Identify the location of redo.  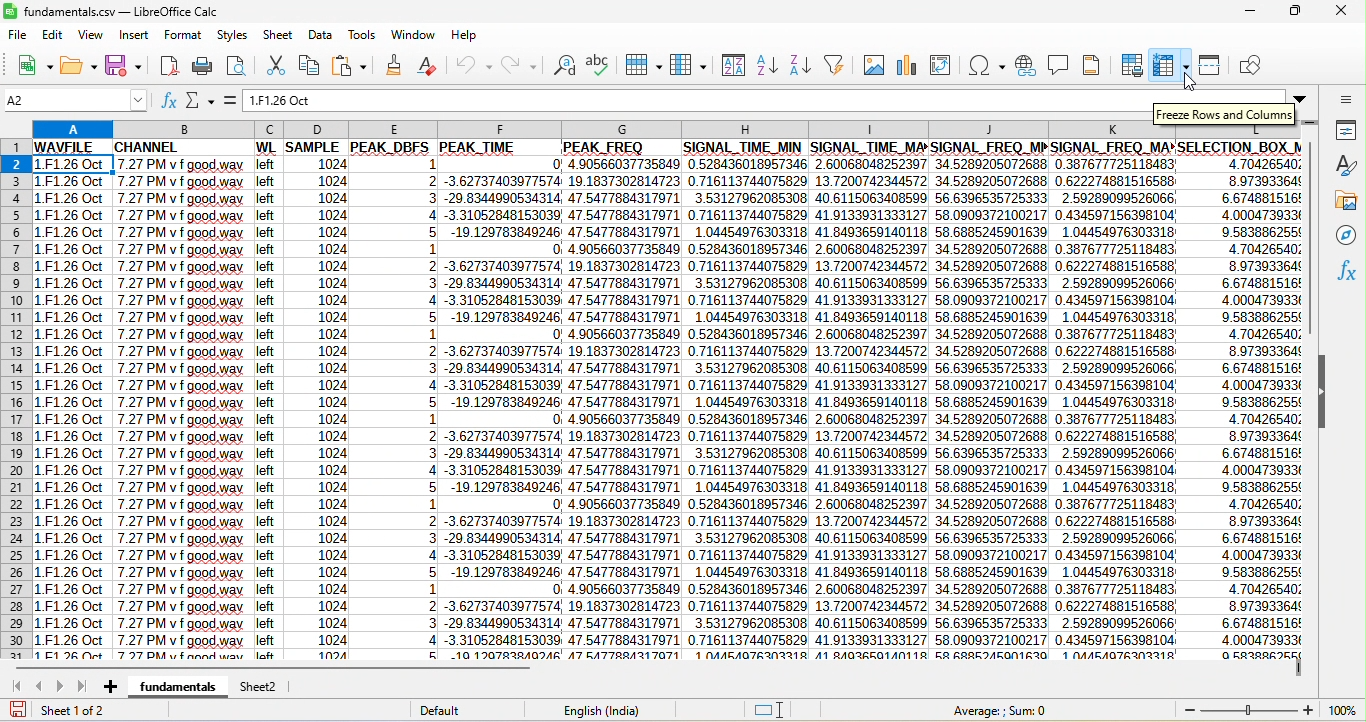
(525, 64).